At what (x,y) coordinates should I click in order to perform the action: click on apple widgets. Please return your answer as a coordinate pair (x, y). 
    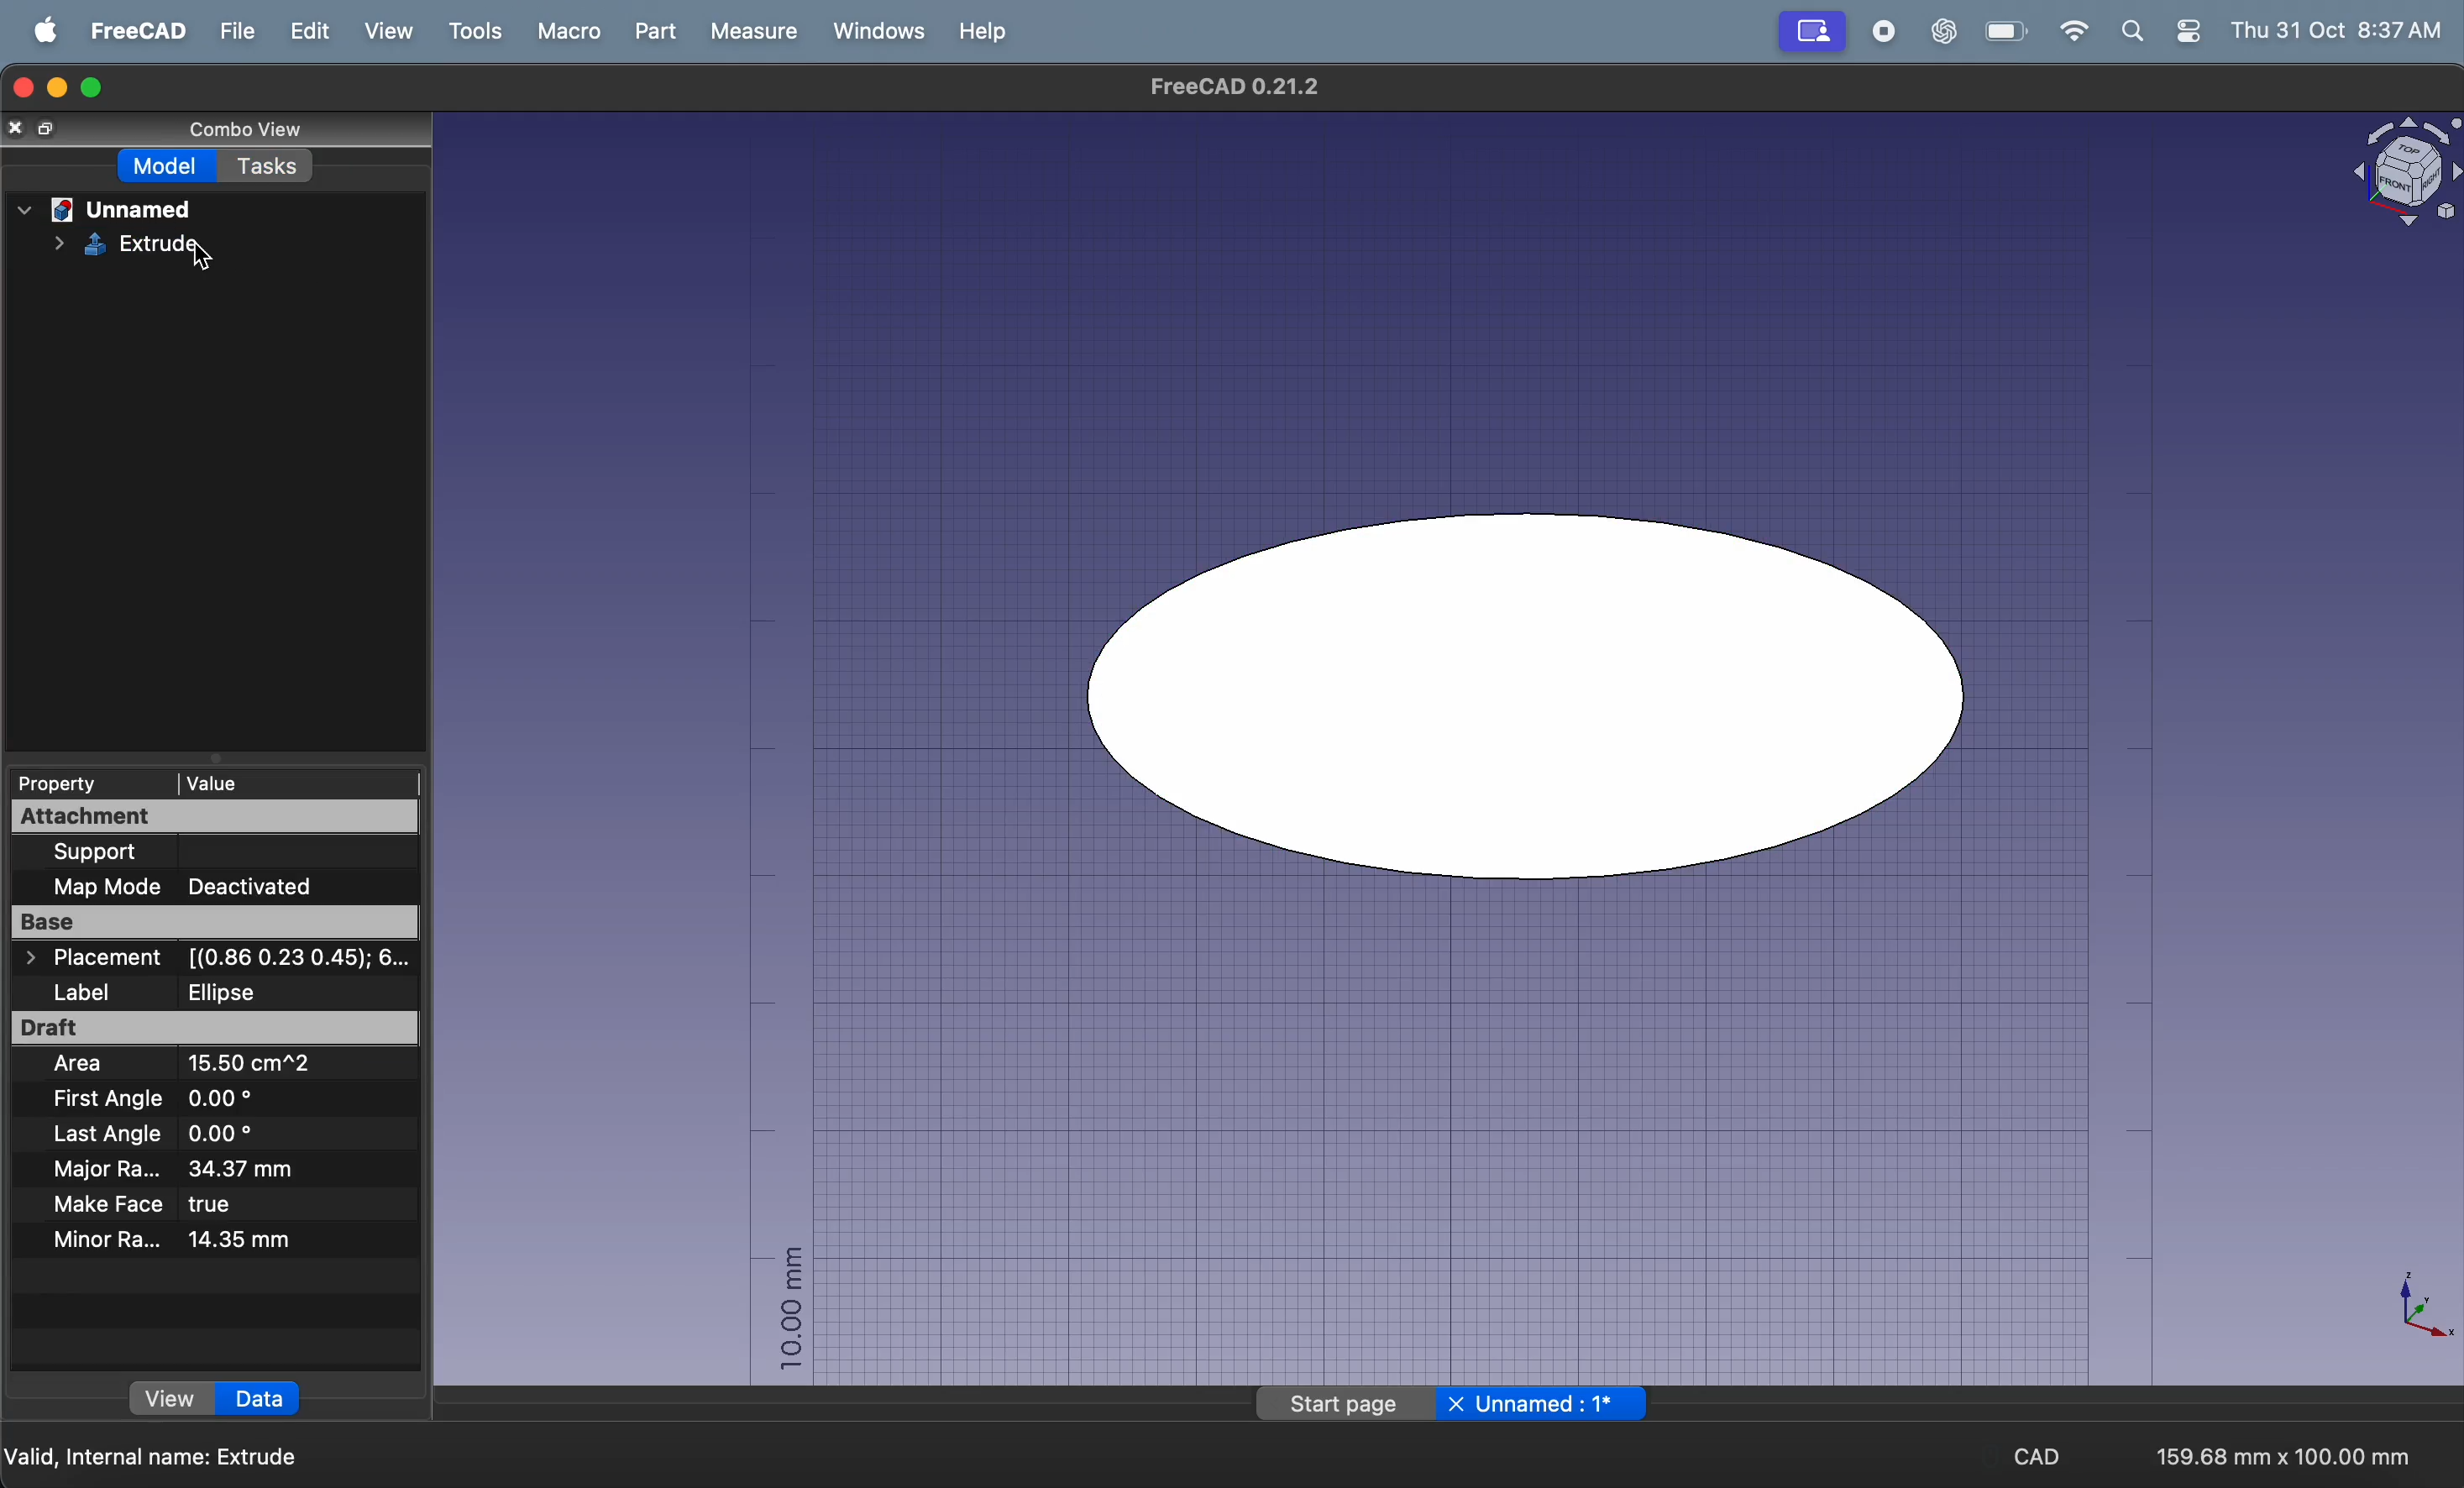
    Looking at the image, I should click on (2160, 34).